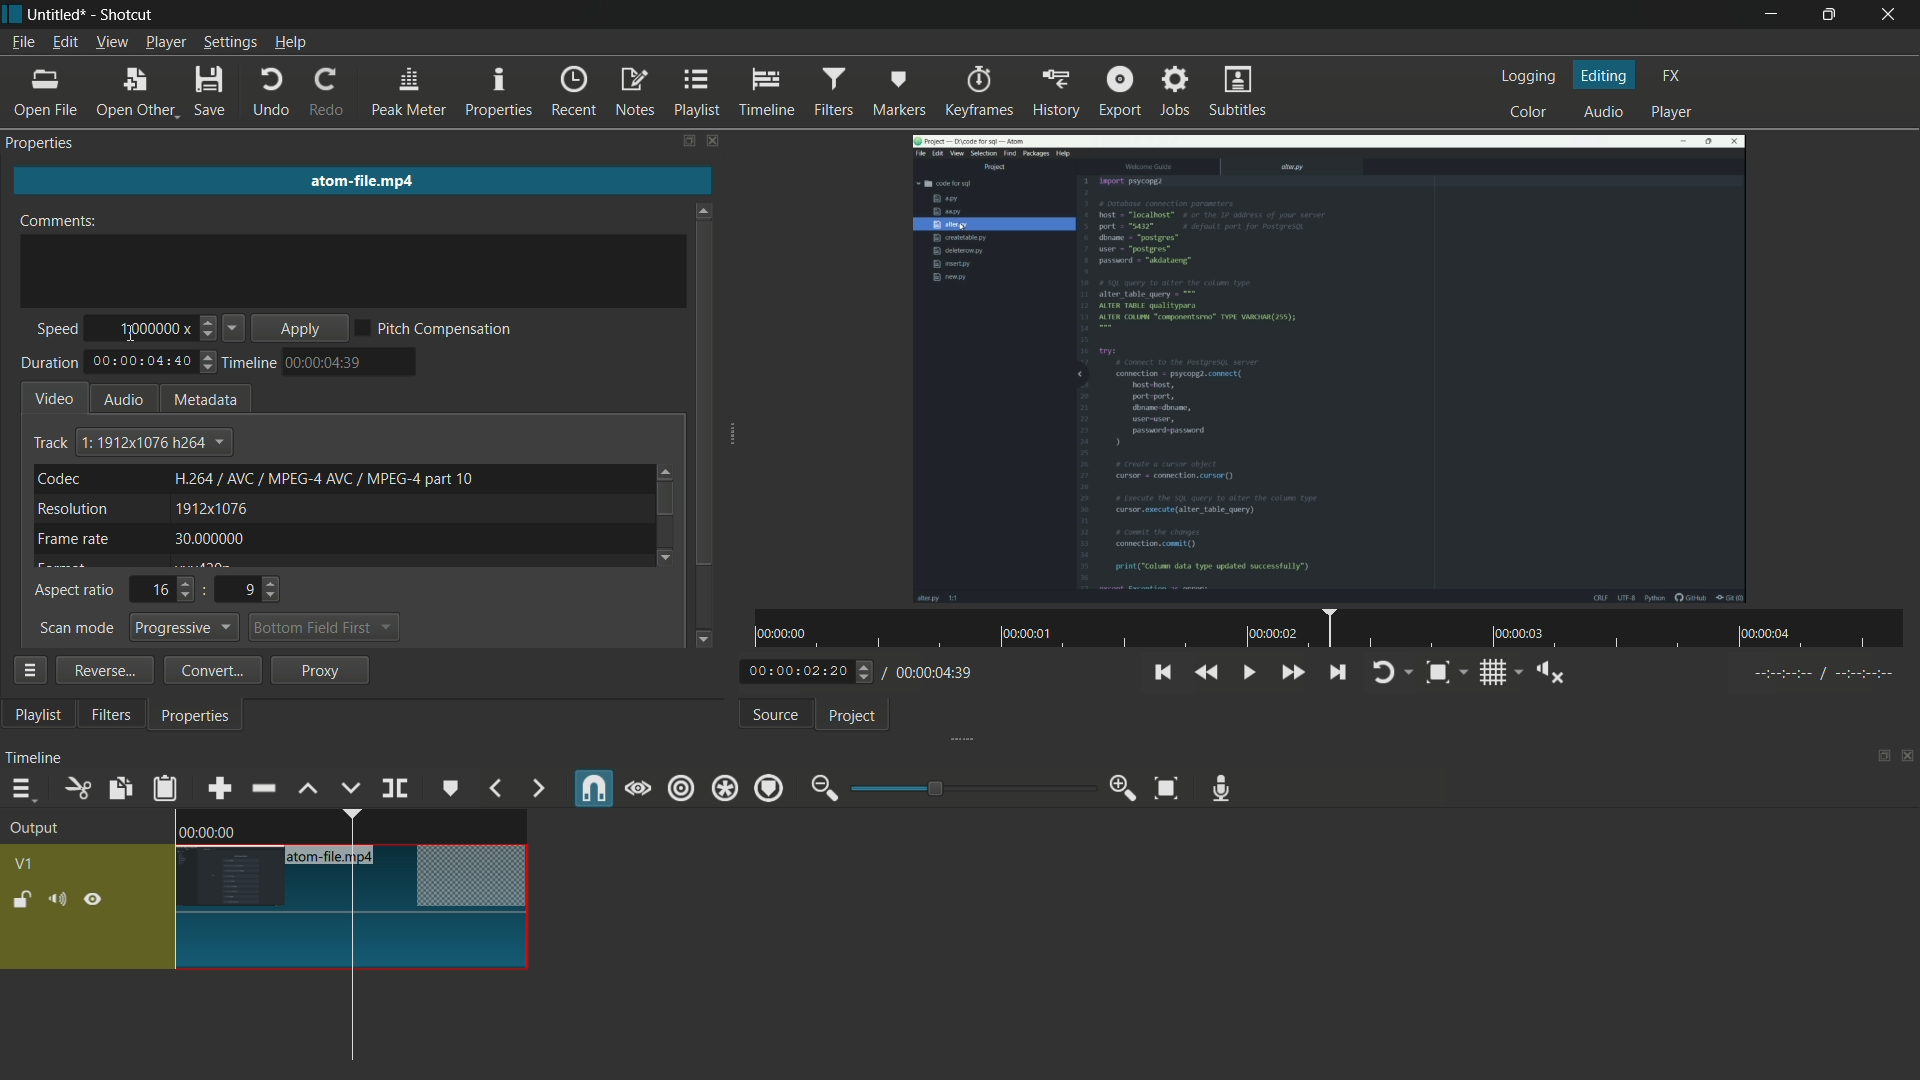 This screenshot has width=1920, height=1080. Describe the element at coordinates (60, 478) in the screenshot. I see `codec` at that location.